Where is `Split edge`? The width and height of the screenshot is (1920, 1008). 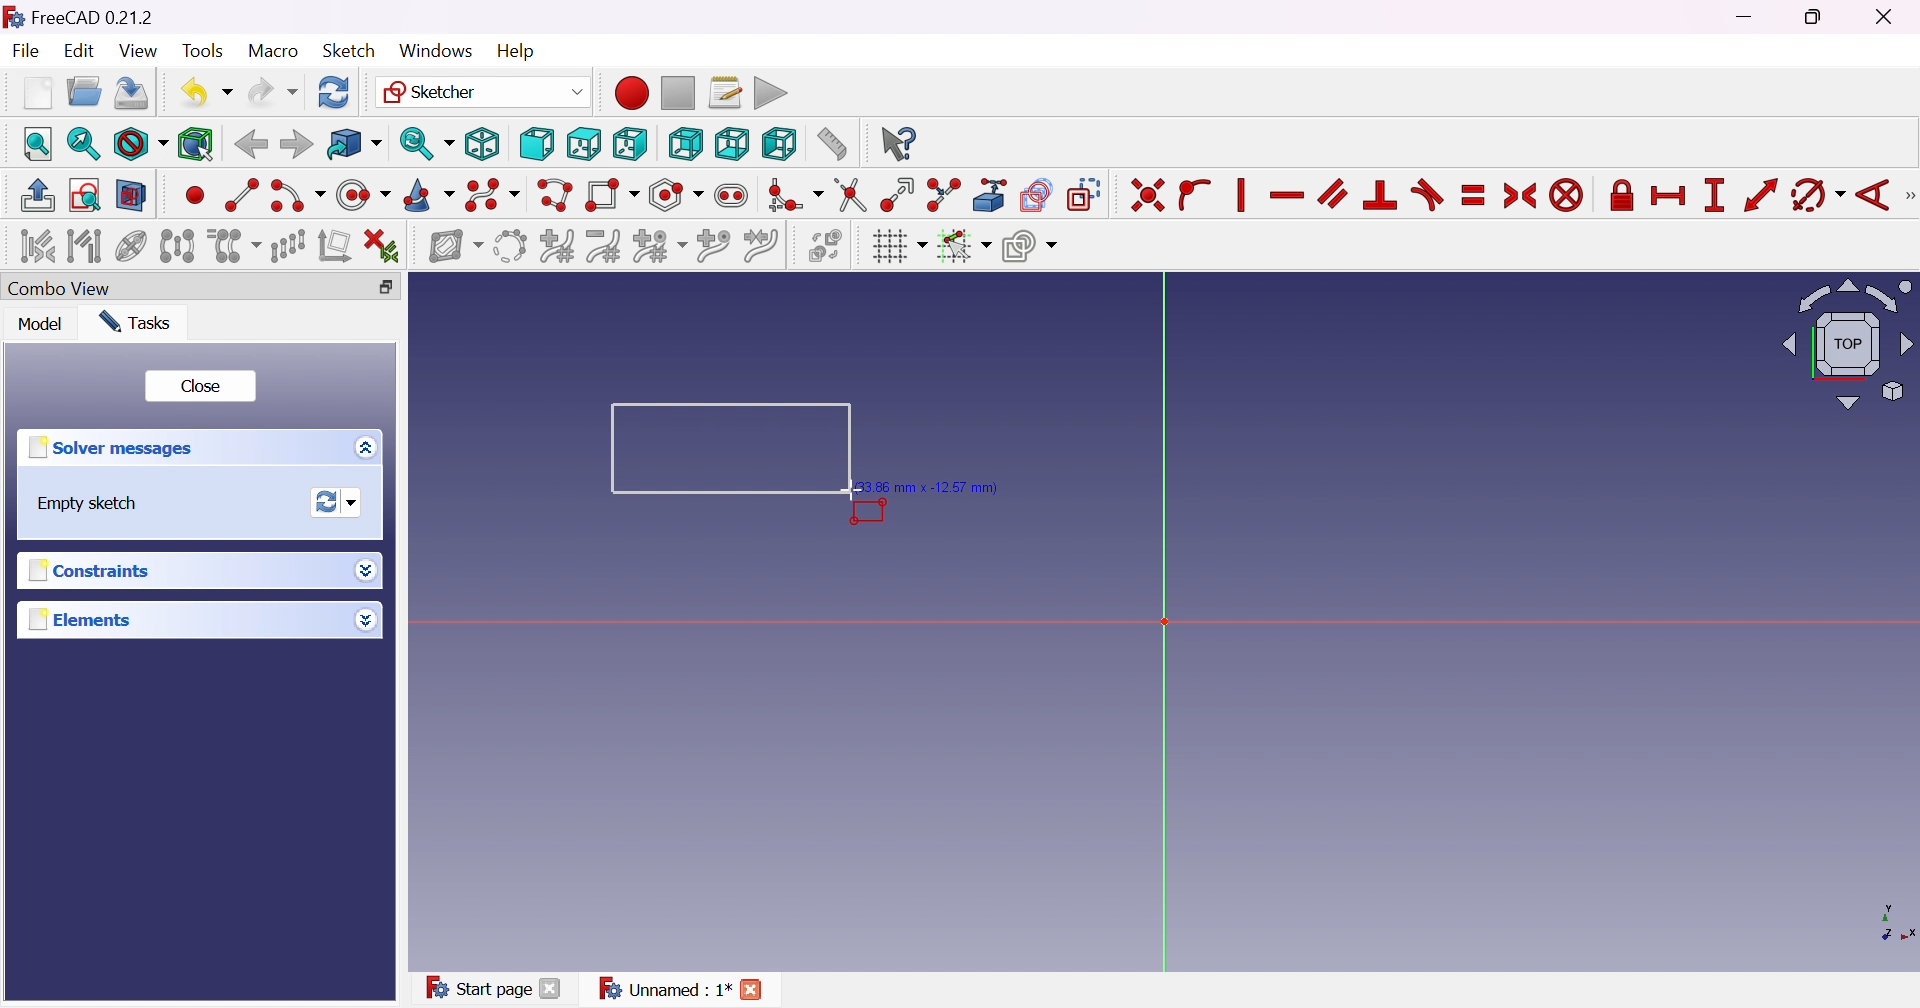 Split edge is located at coordinates (942, 195).